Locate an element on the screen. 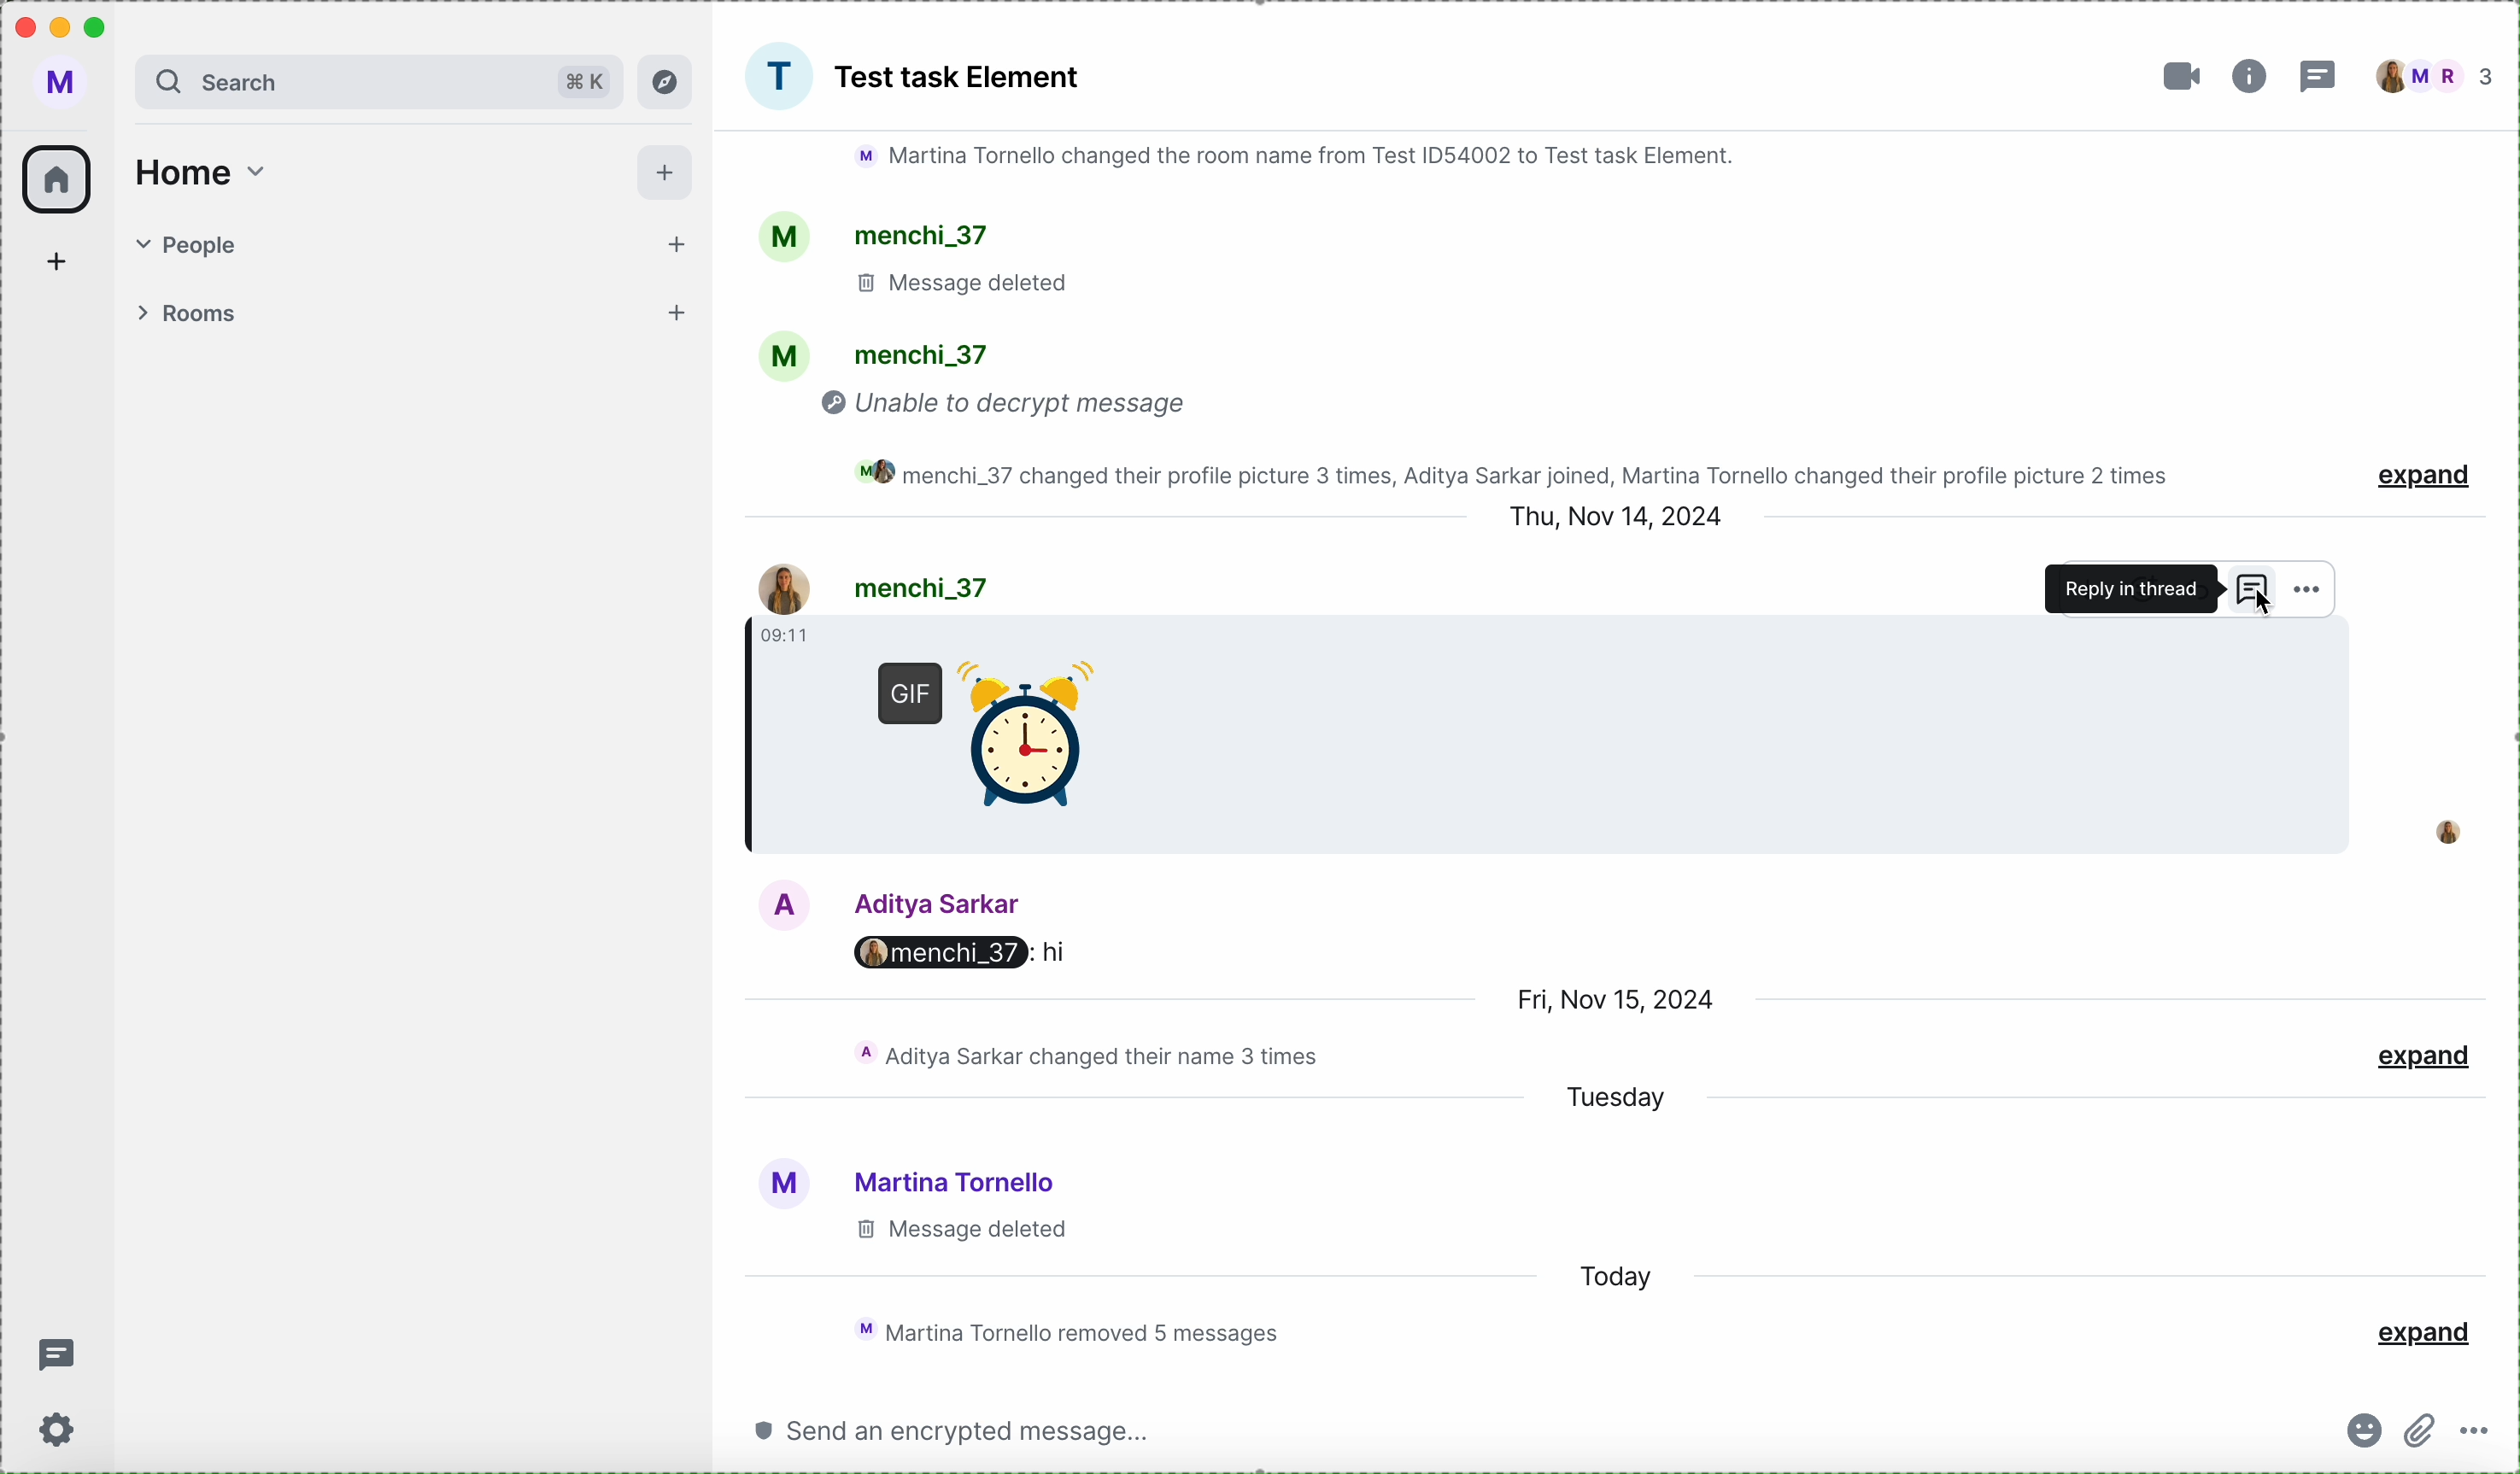  explore is located at coordinates (666, 81).